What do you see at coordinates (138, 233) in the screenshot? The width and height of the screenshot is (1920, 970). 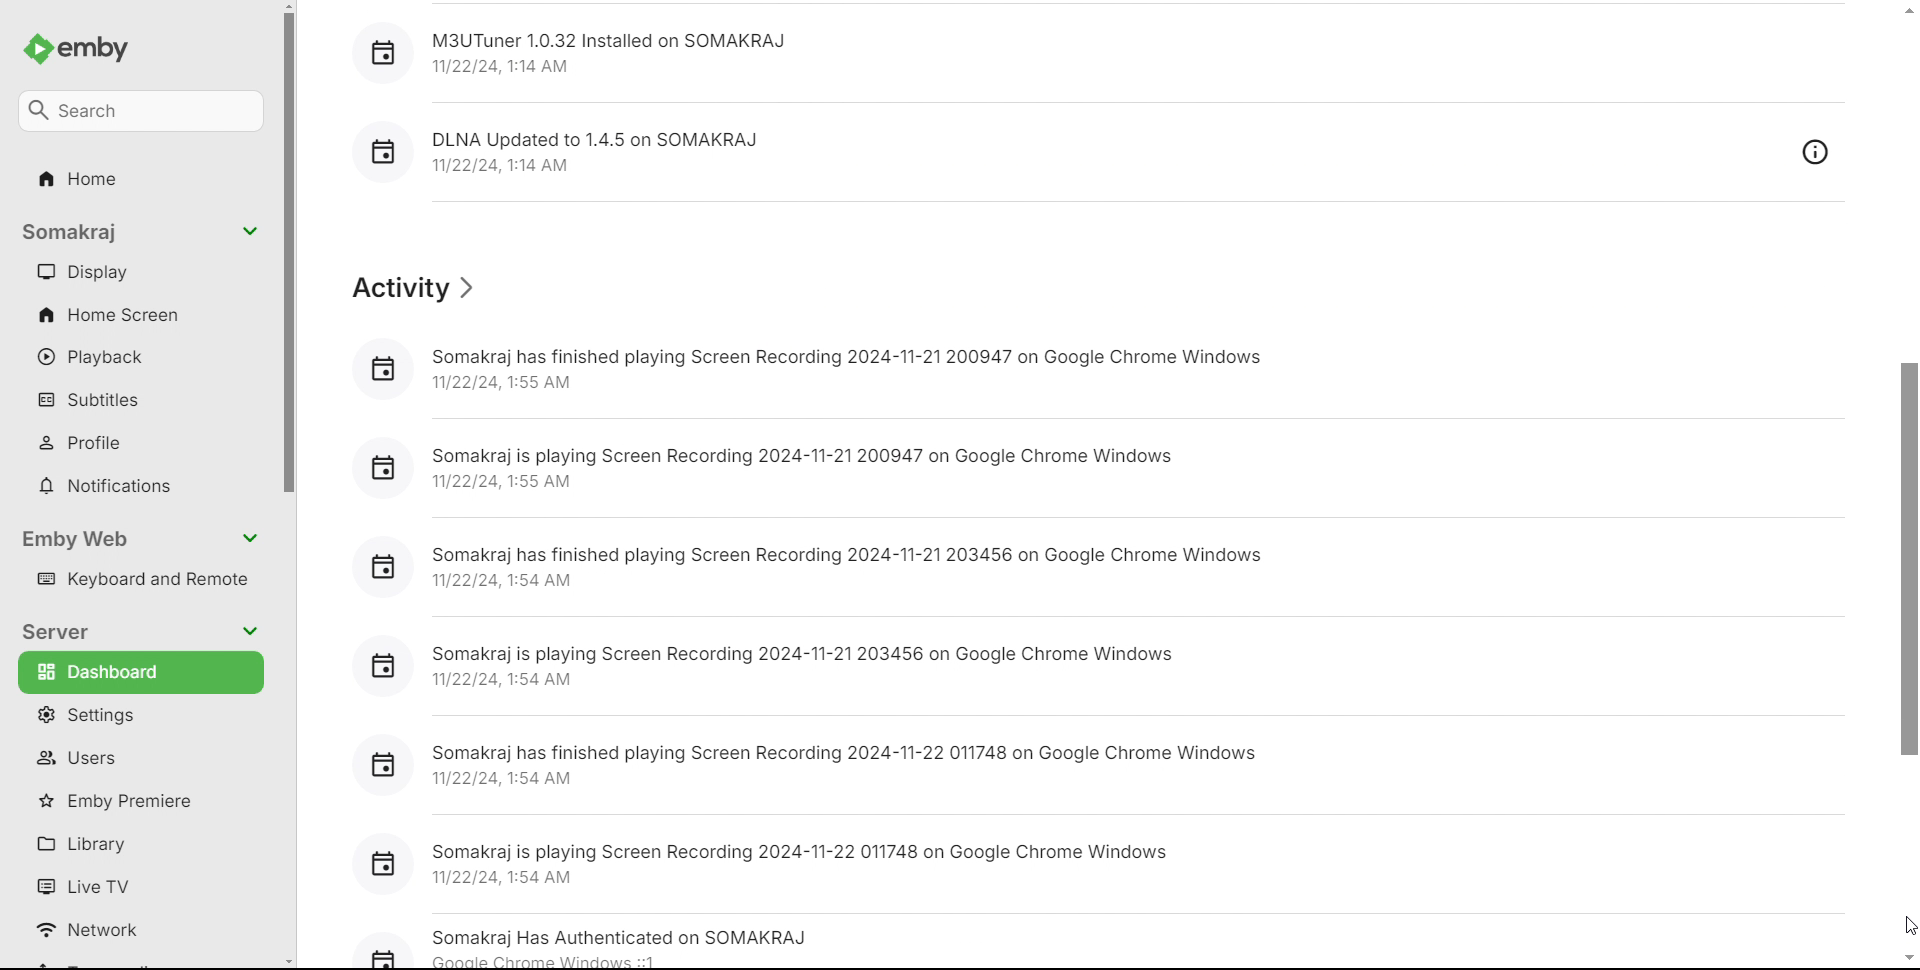 I see `somakraj` at bounding box center [138, 233].